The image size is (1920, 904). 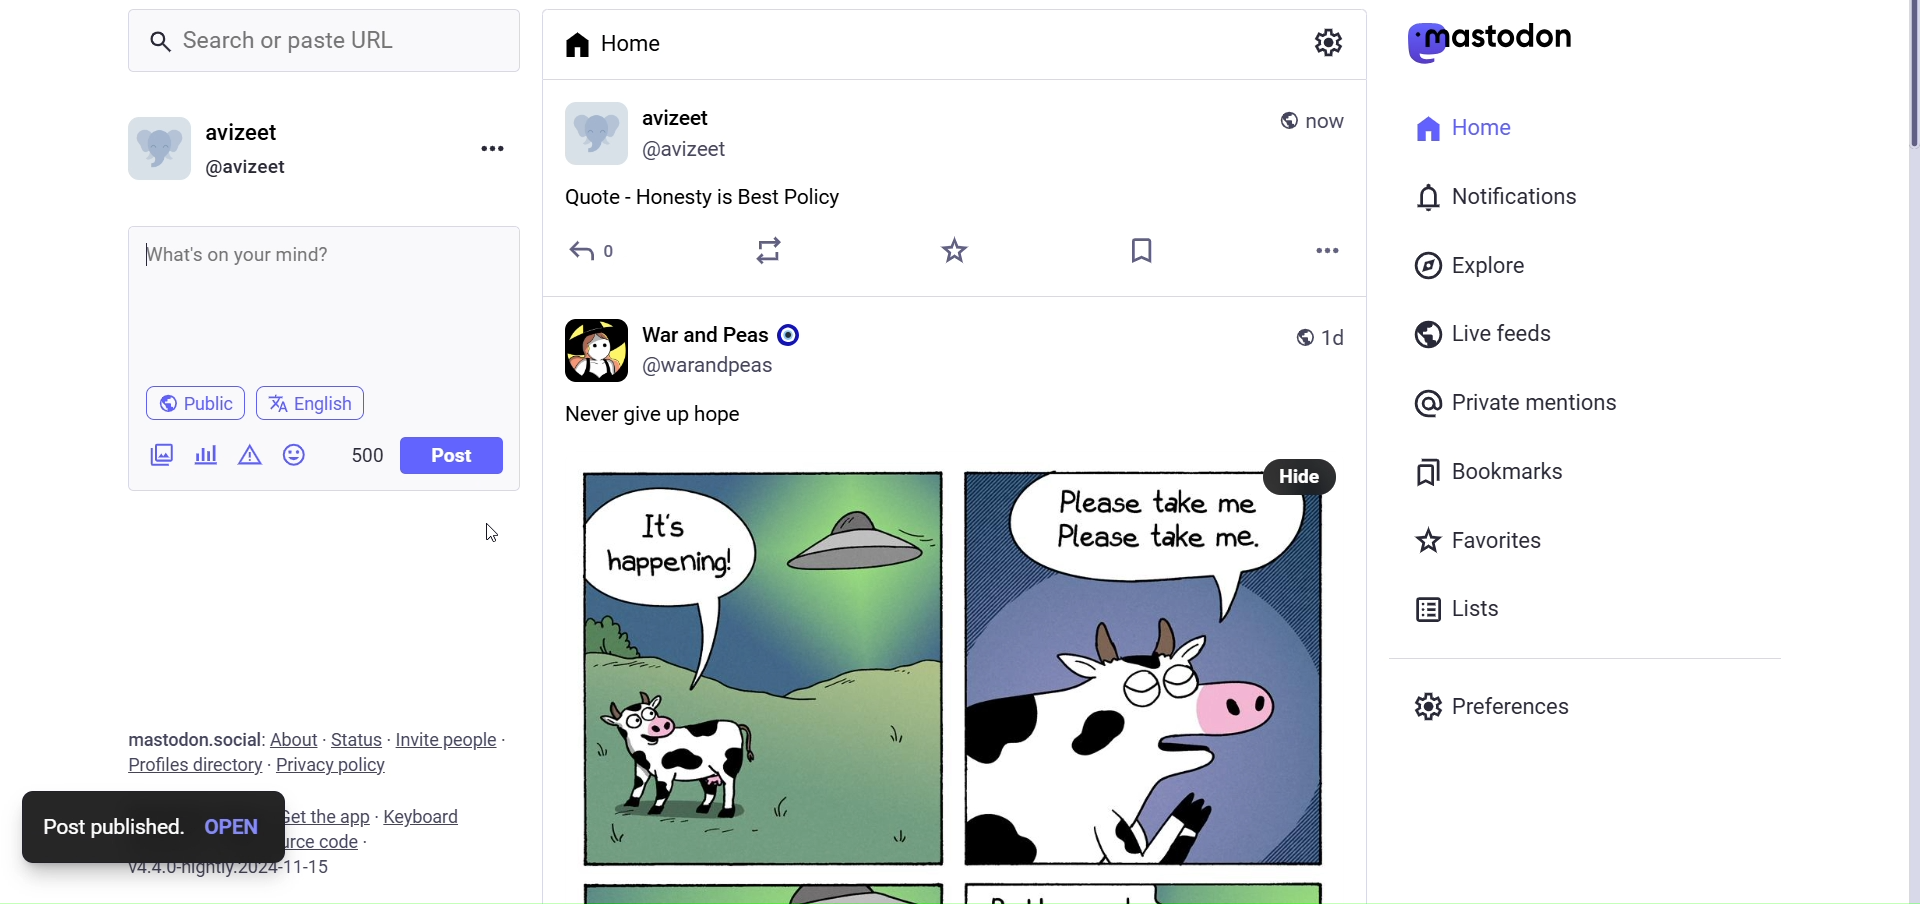 I want to click on Never give up hope, so click(x=685, y=415).